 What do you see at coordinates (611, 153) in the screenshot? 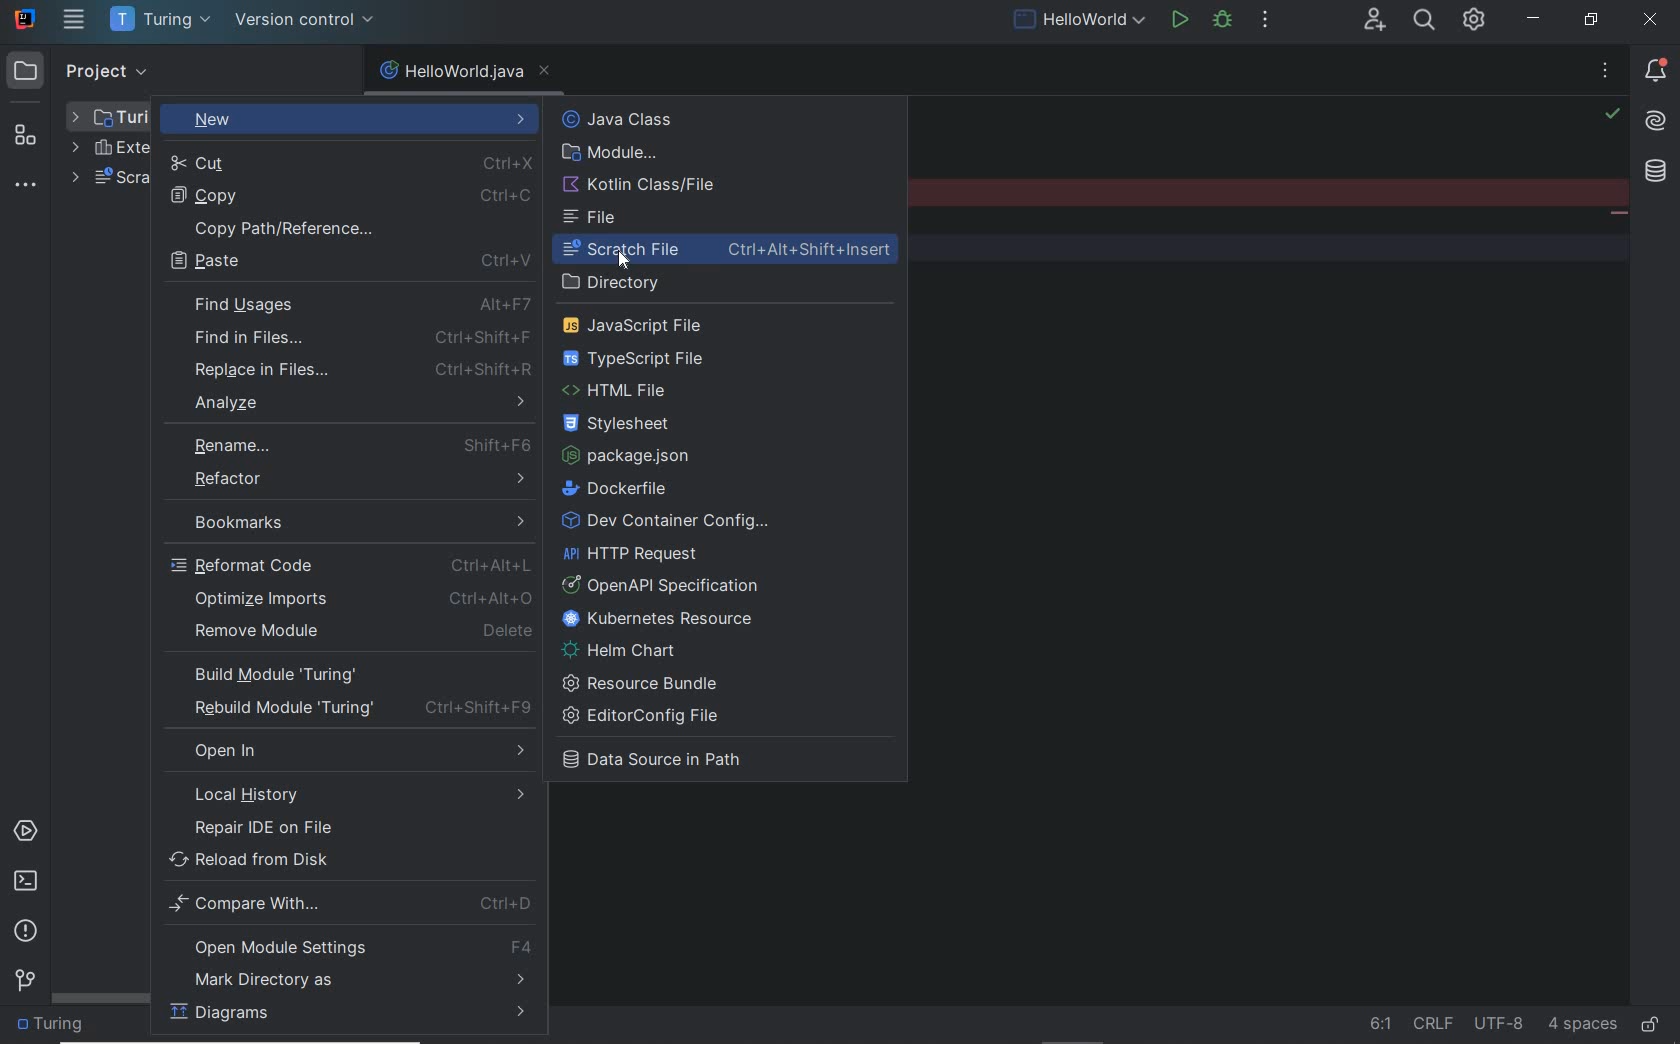
I see `module` at bounding box center [611, 153].